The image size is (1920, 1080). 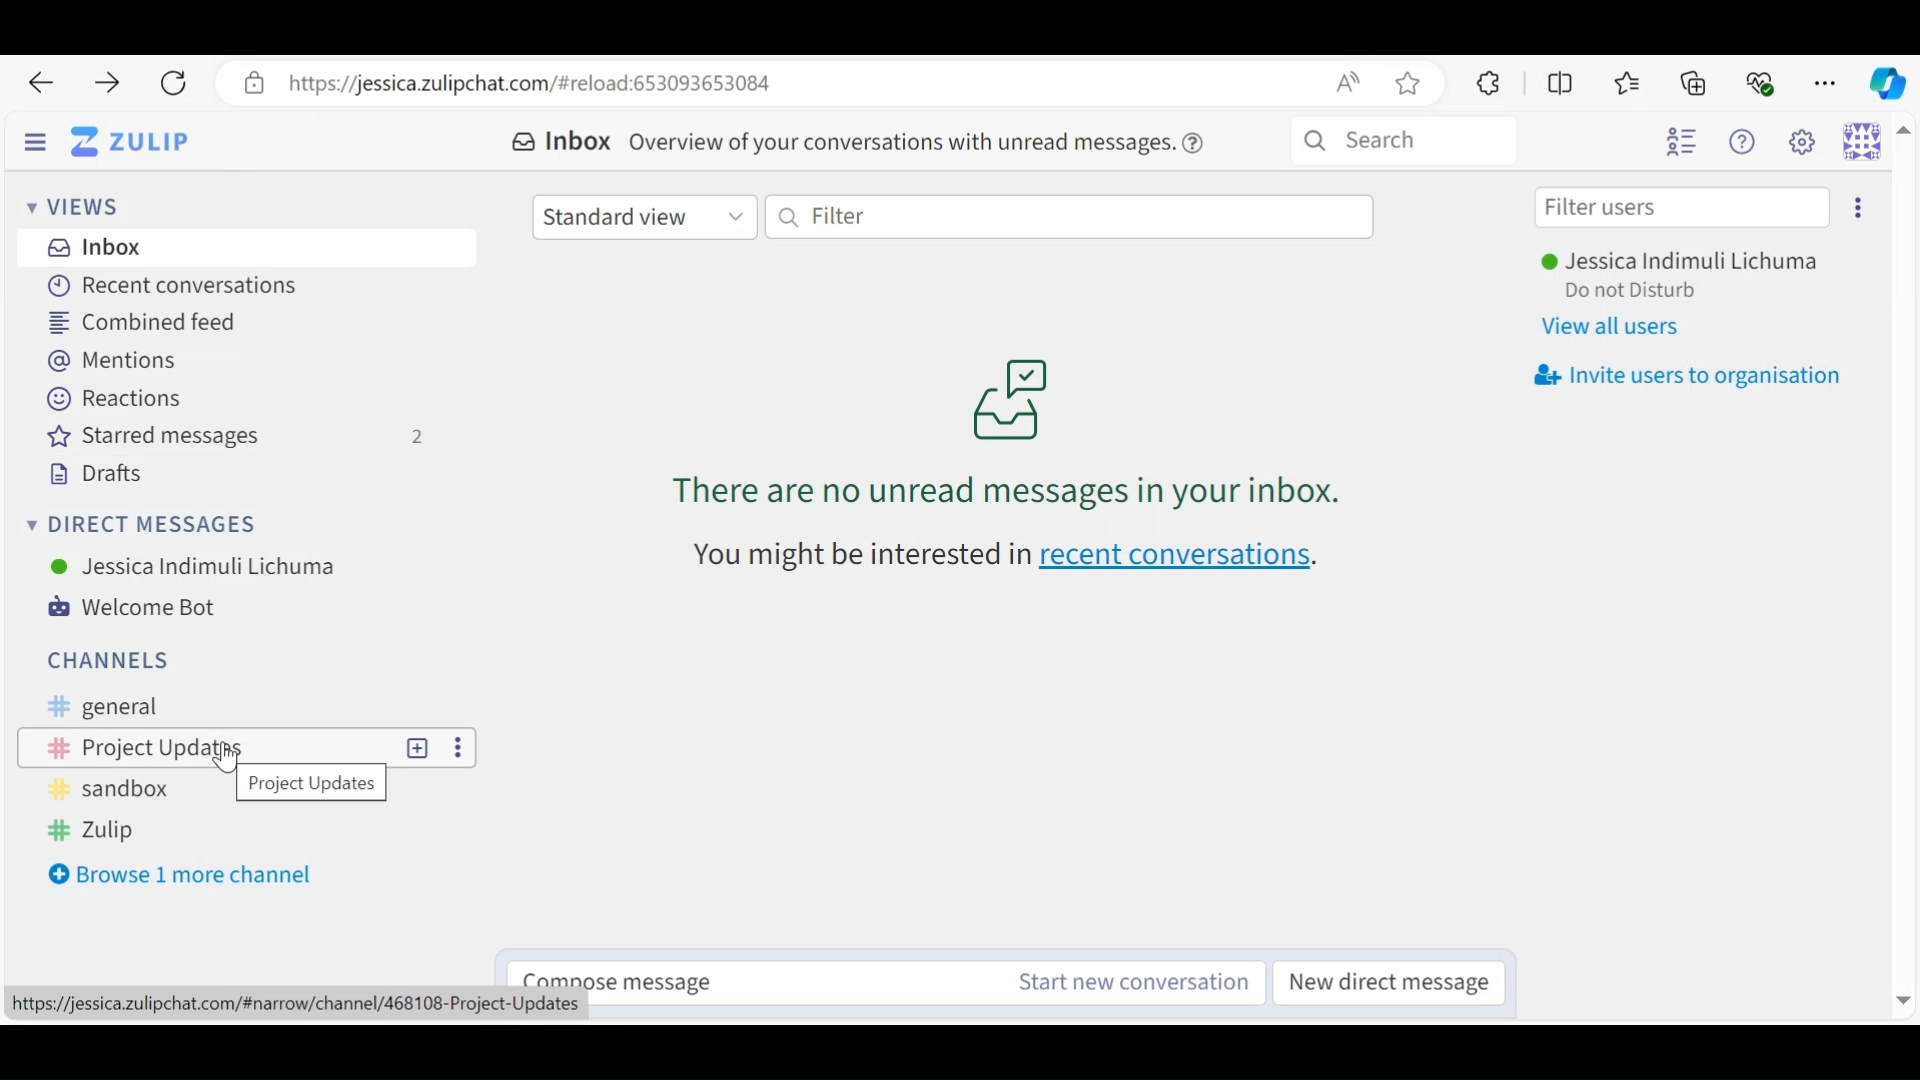 What do you see at coordinates (94, 247) in the screenshot?
I see `Inbox` at bounding box center [94, 247].